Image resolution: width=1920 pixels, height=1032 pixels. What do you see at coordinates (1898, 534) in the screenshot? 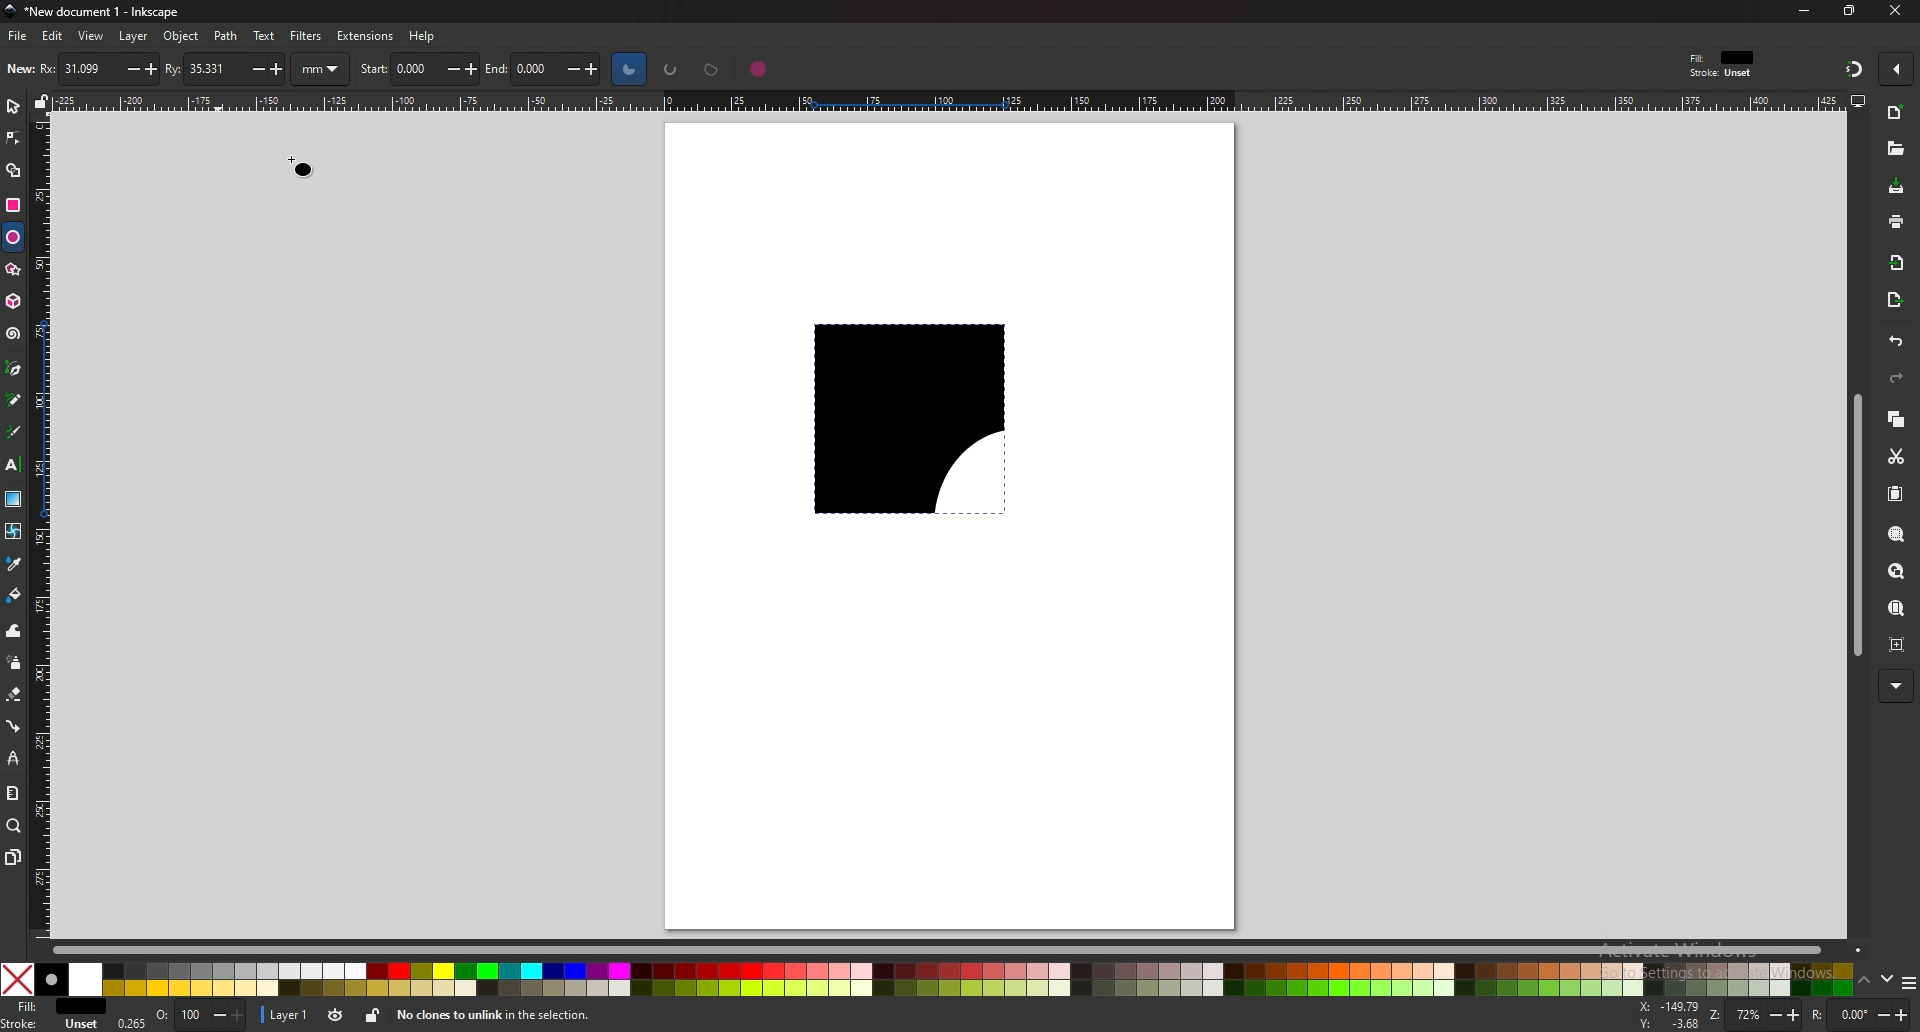
I see `zoom selection` at bounding box center [1898, 534].